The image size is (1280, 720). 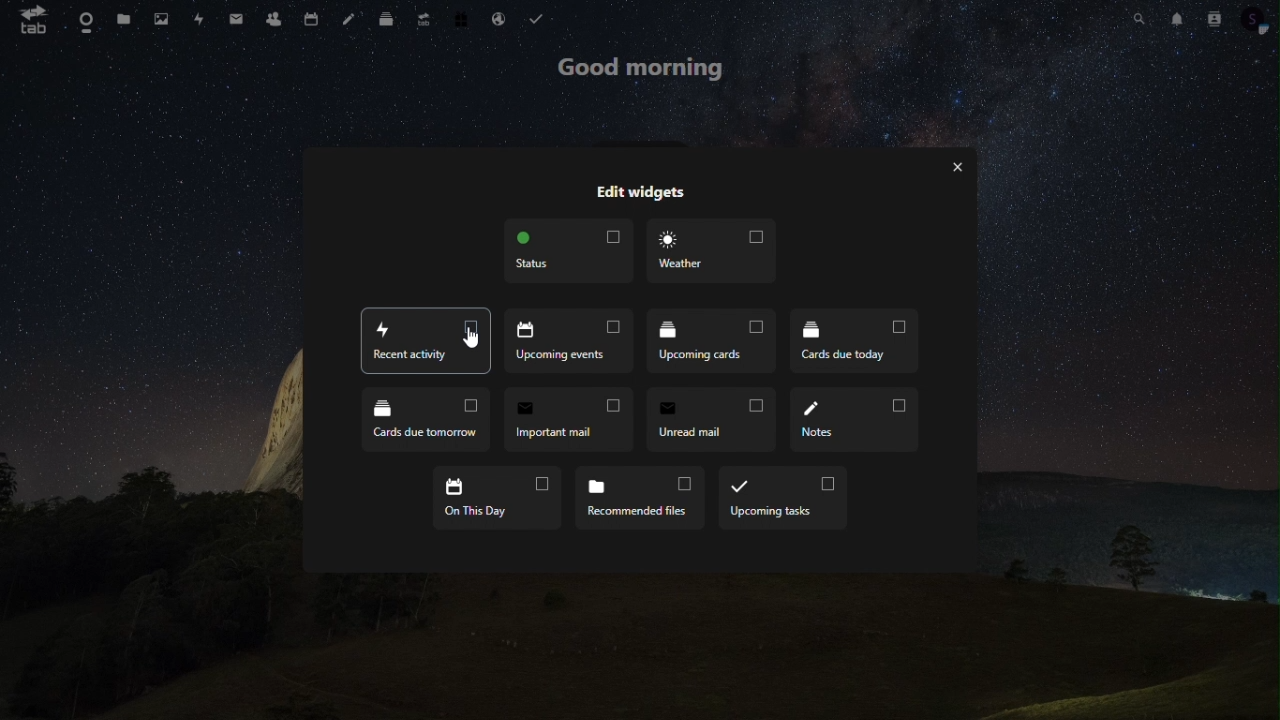 I want to click on recent activity disabled, so click(x=425, y=342).